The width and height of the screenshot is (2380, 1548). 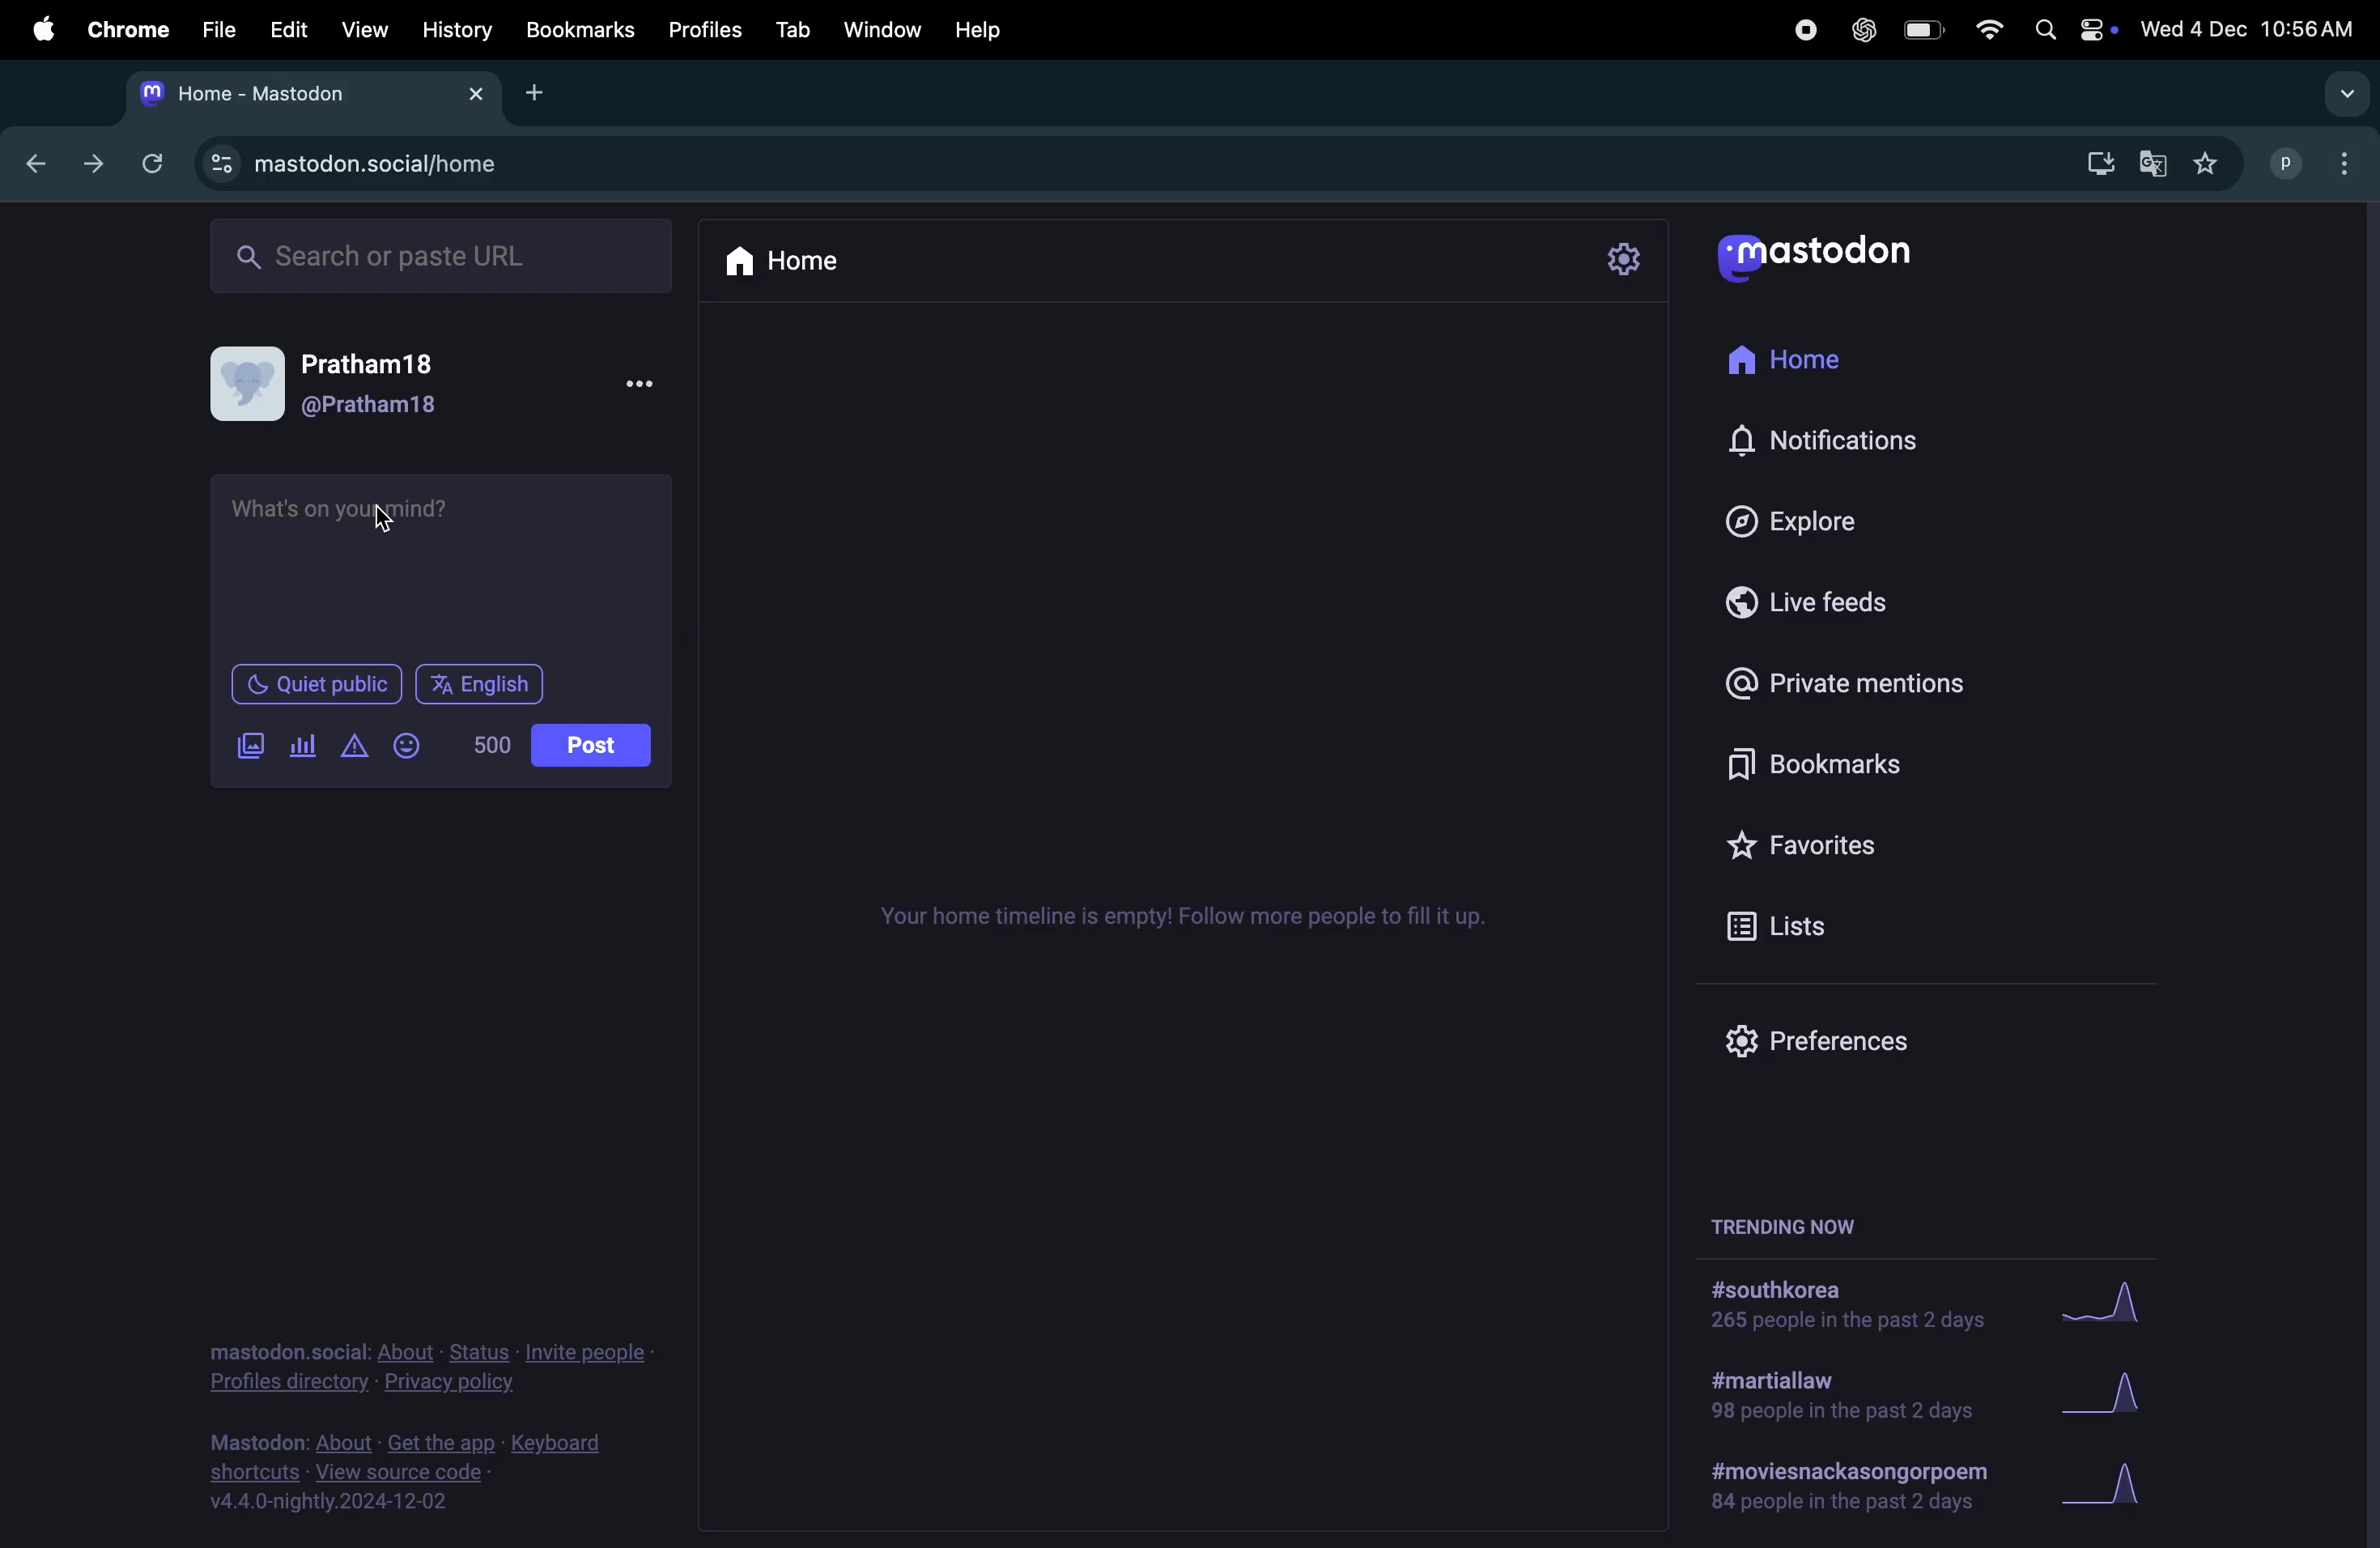 I want to click on wifi, so click(x=1982, y=28).